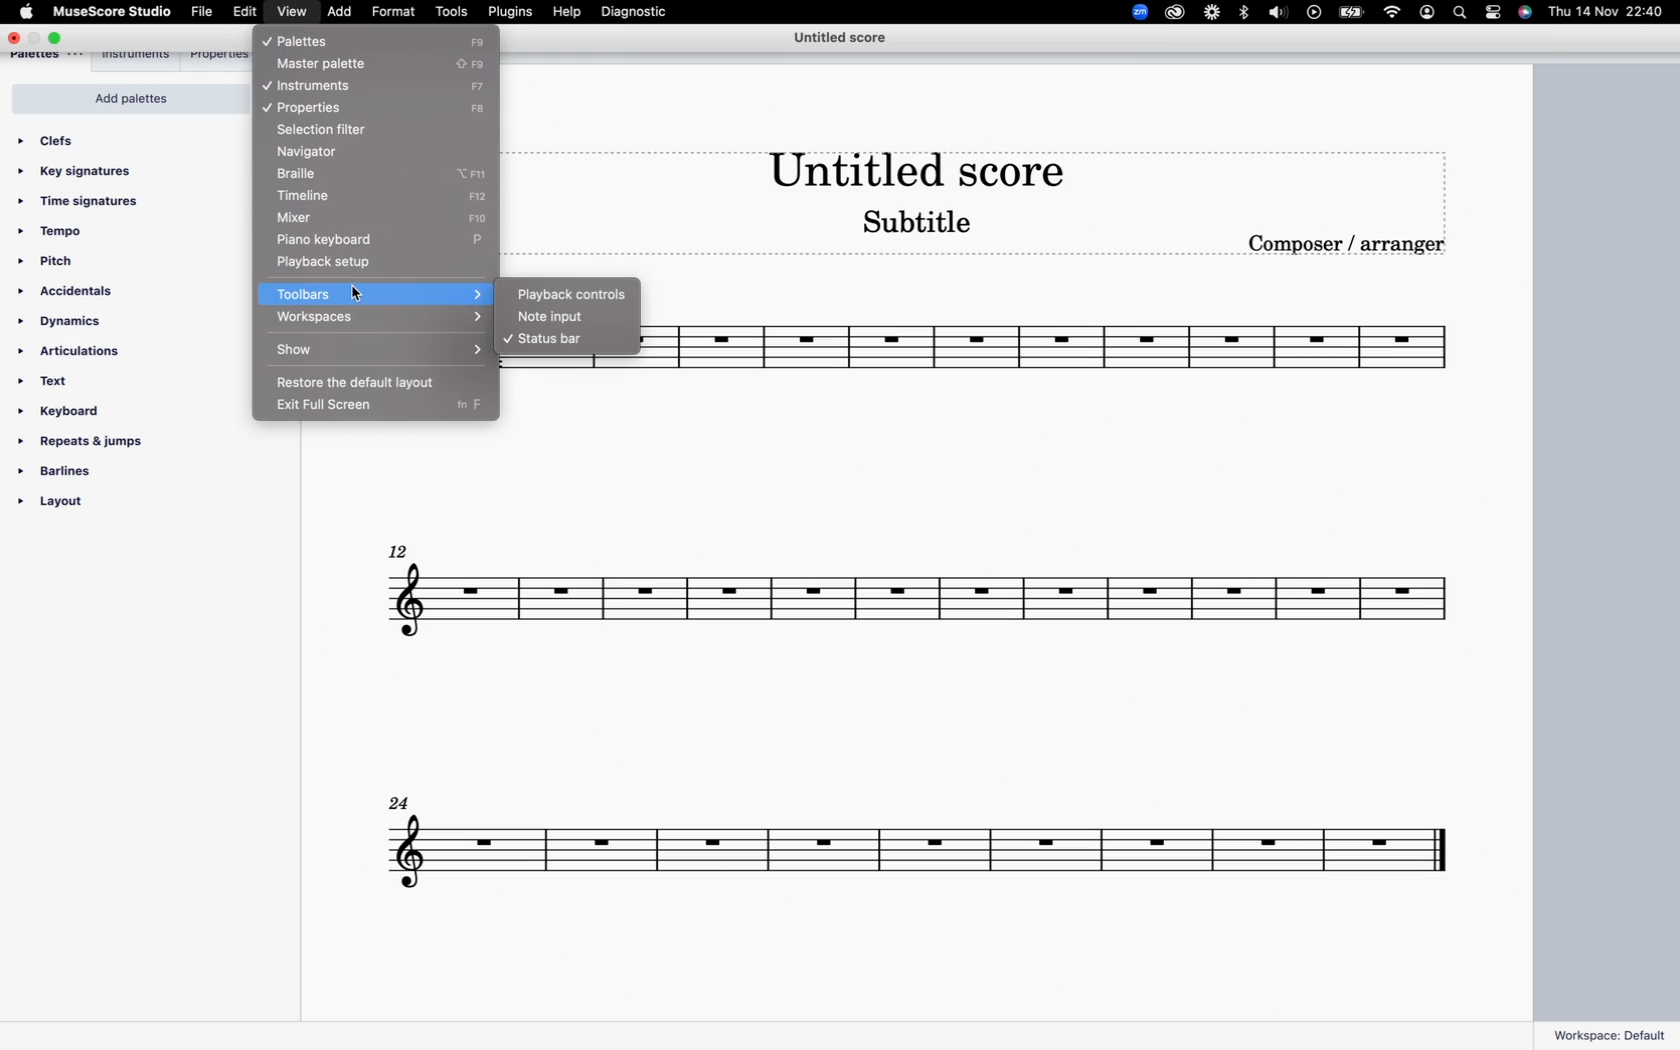  What do you see at coordinates (1133, 12) in the screenshot?
I see `zoom` at bounding box center [1133, 12].